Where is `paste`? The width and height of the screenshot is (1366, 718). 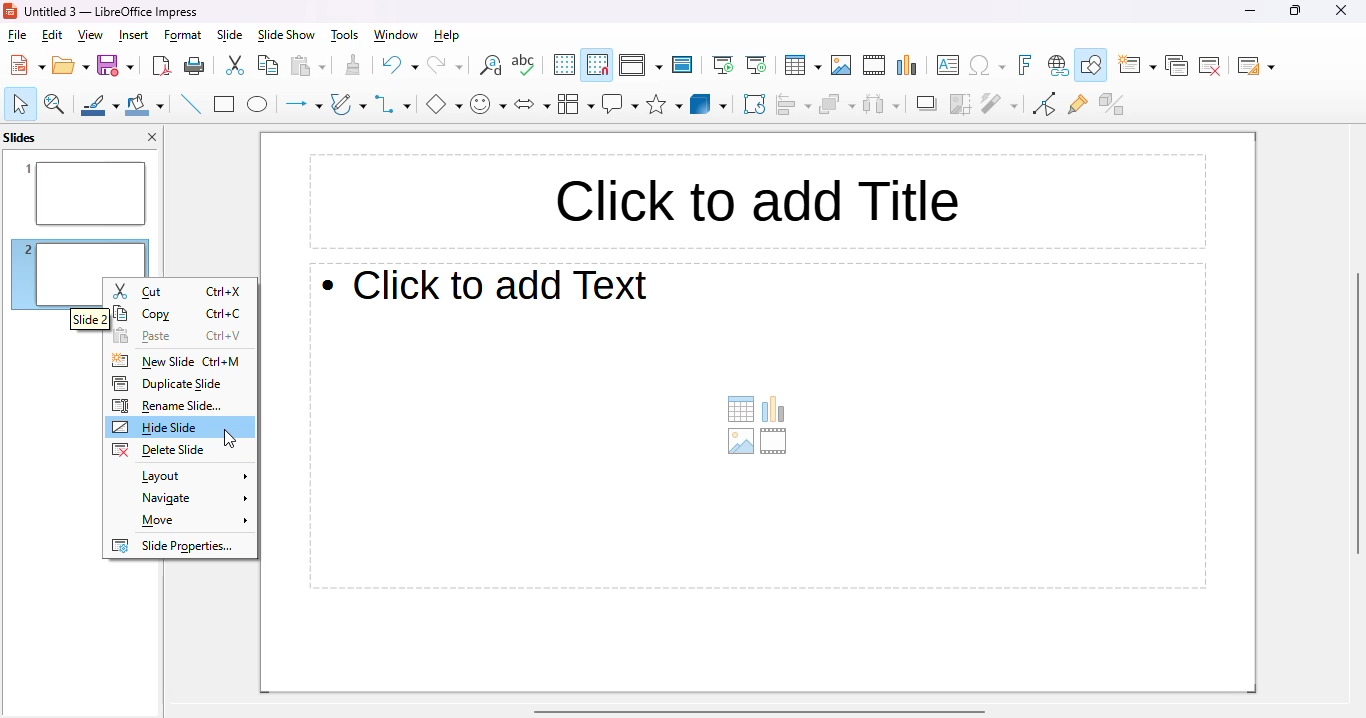 paste is located at coordinates (143, 335).